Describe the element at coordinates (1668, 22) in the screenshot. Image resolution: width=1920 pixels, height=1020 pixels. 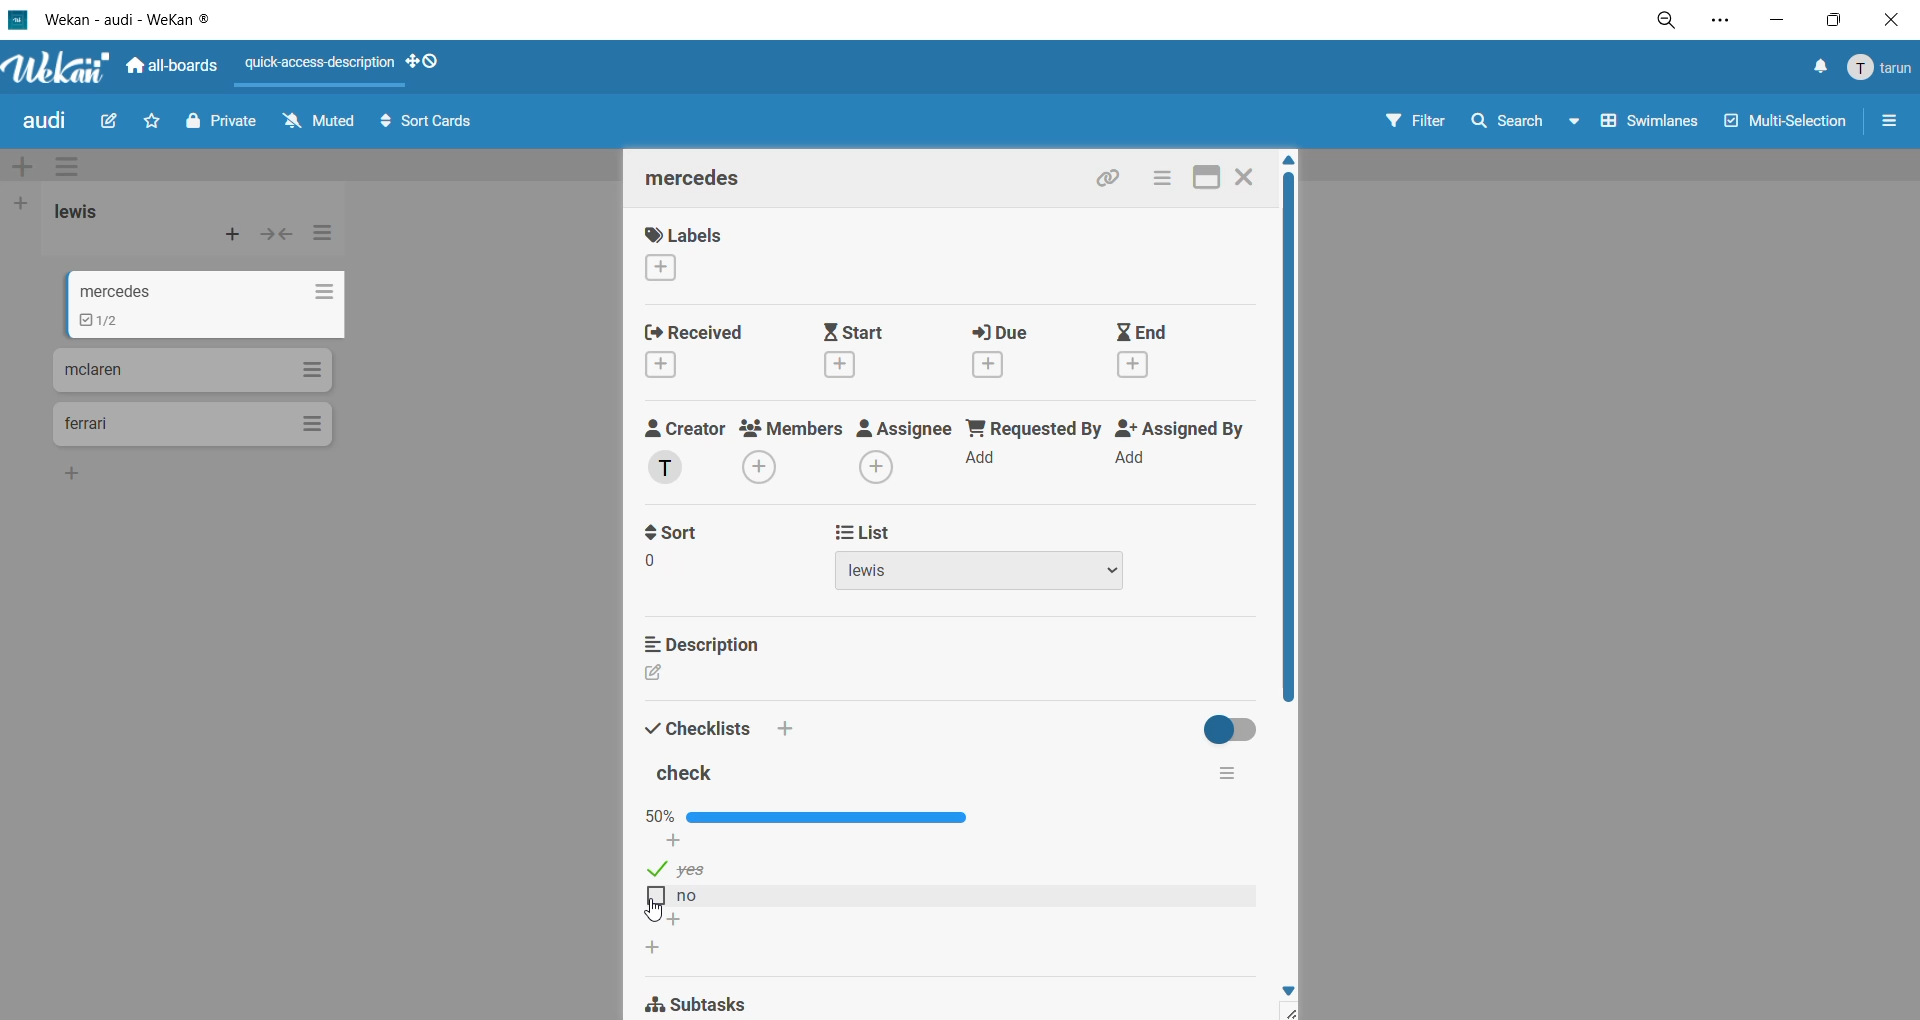
I see `zoom` at that location.